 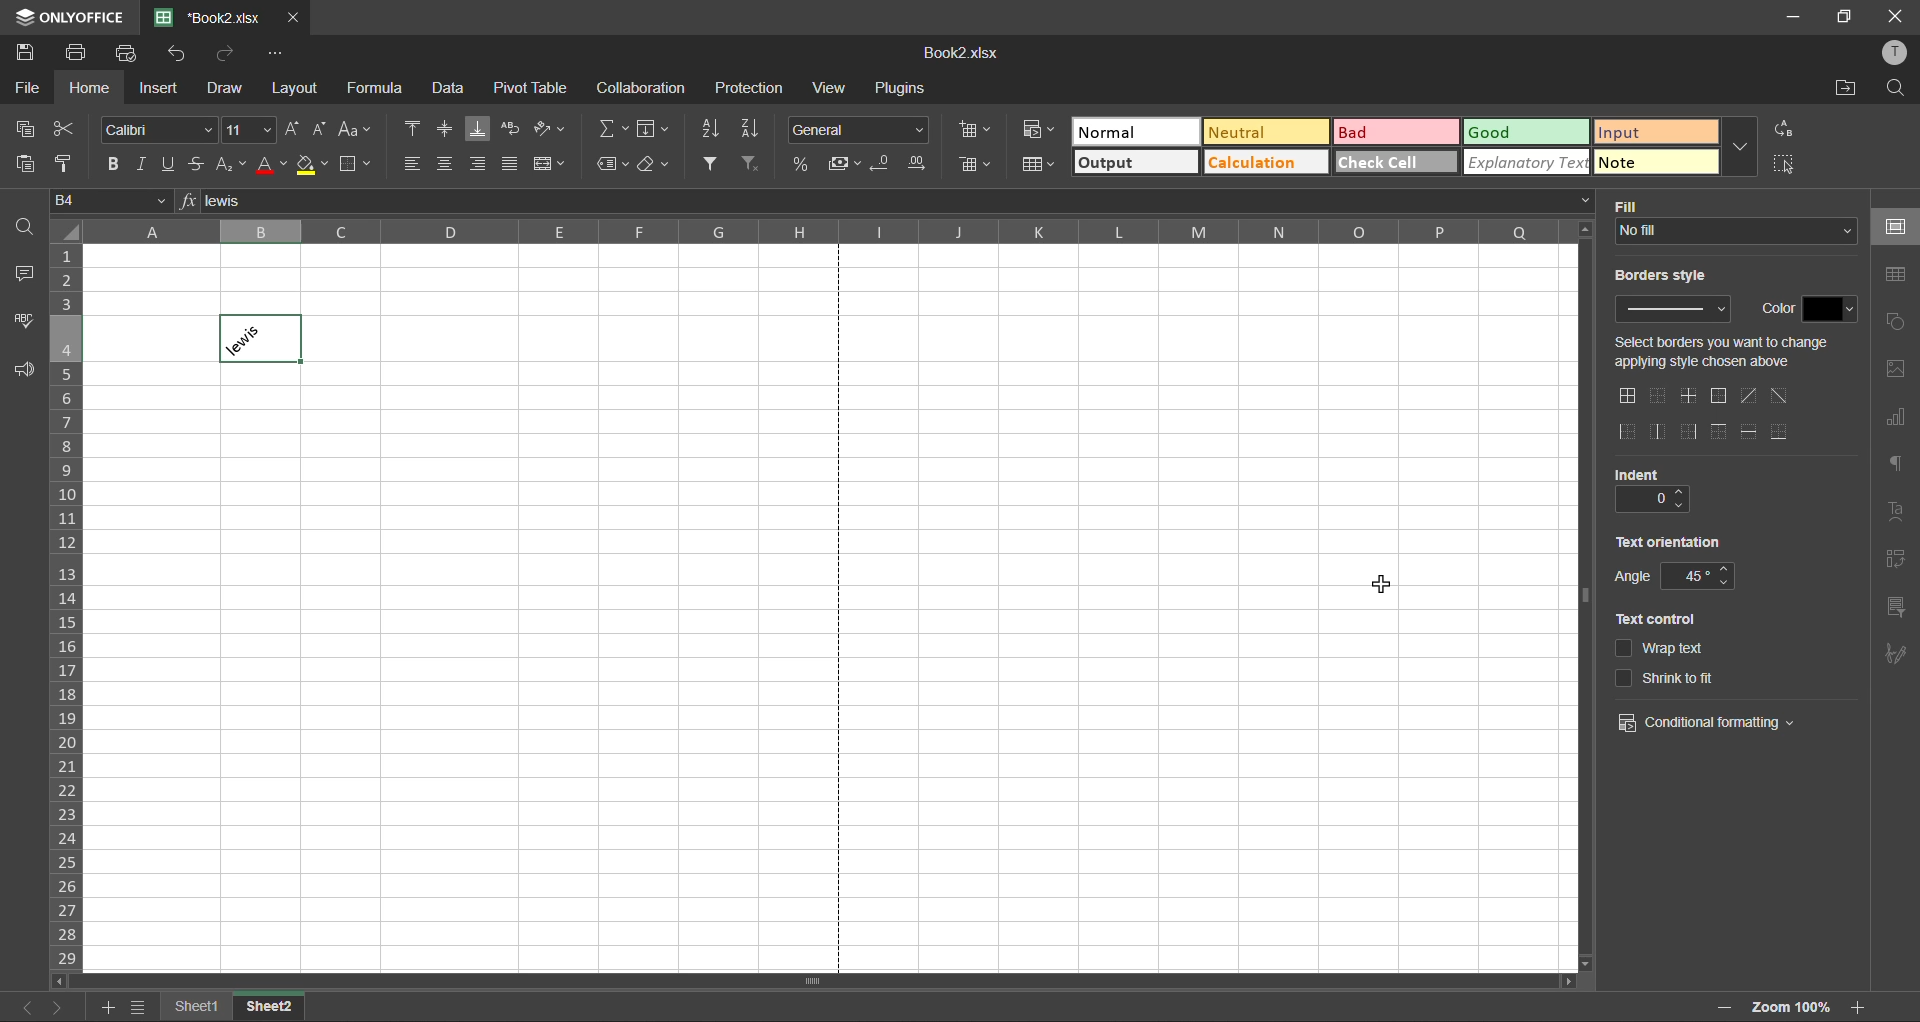 What do you see at coordinates (611, 130) in the screenshot?
I see `summation` at bounding box center [611, 130].